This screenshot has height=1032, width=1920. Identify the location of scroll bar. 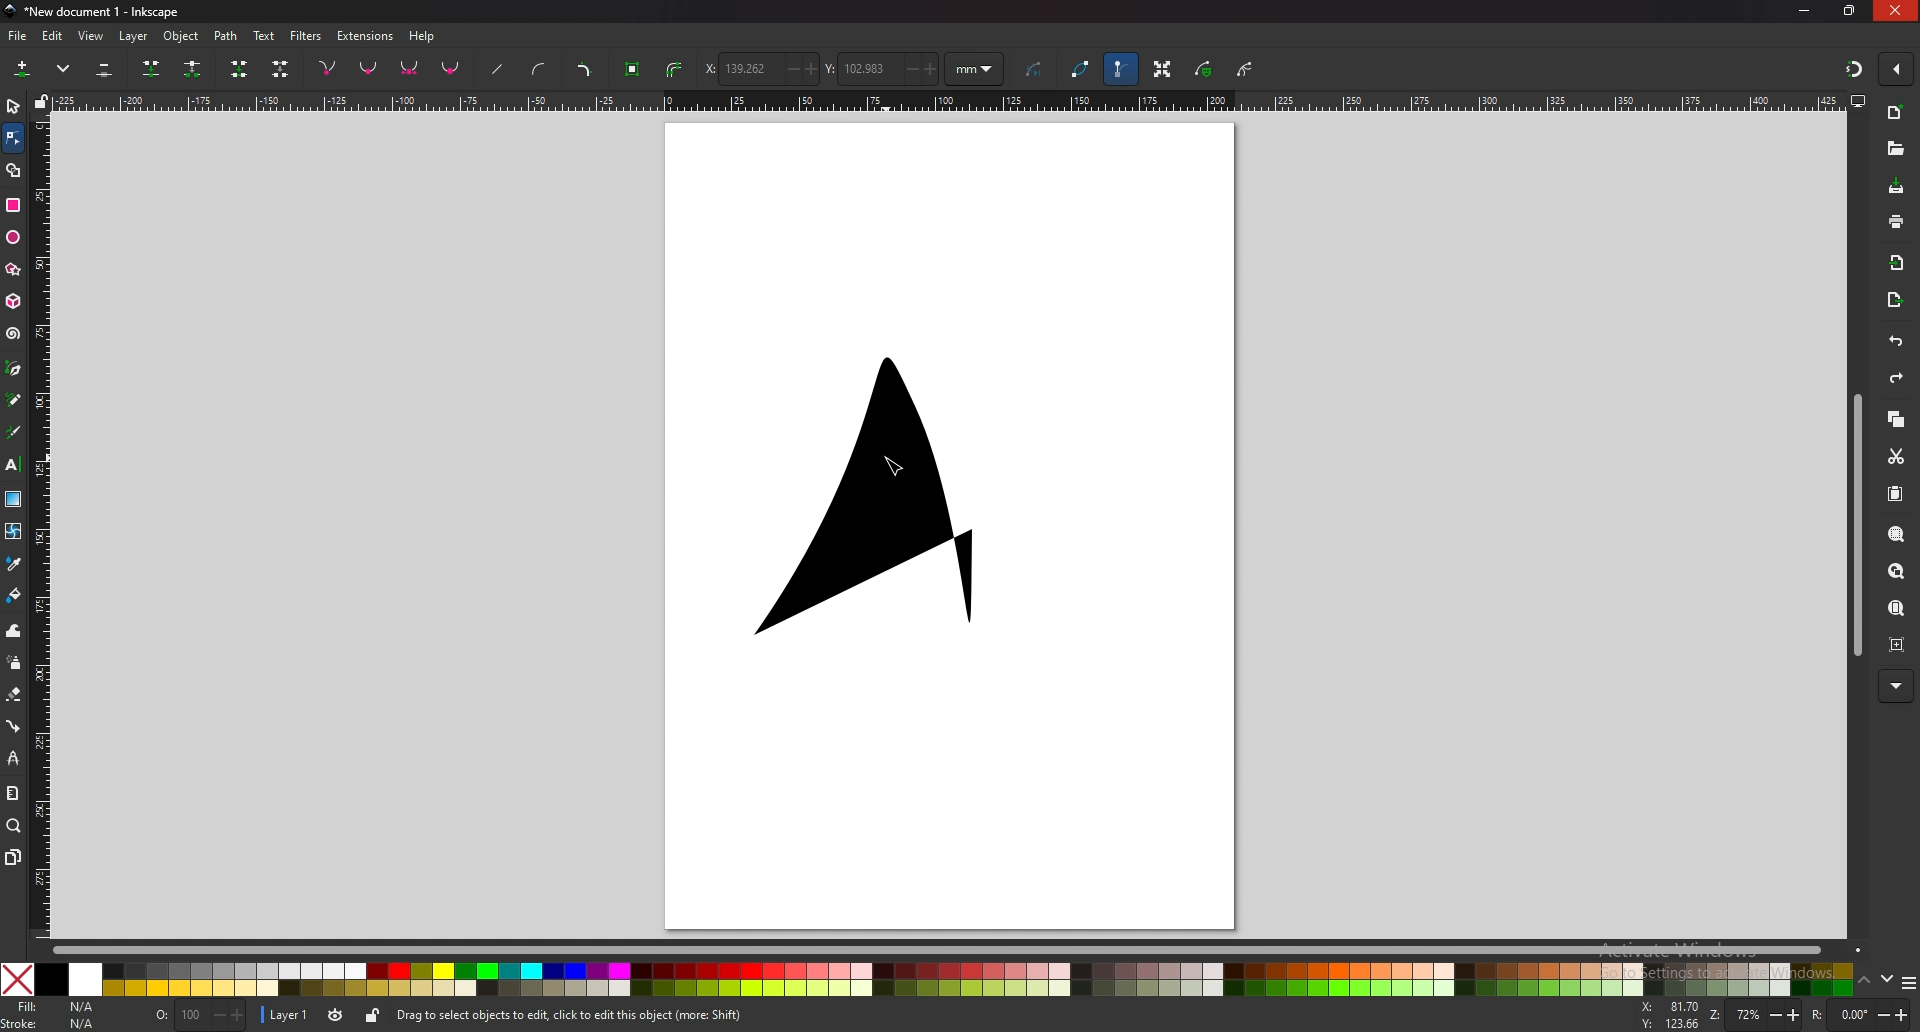
(1857, 526).